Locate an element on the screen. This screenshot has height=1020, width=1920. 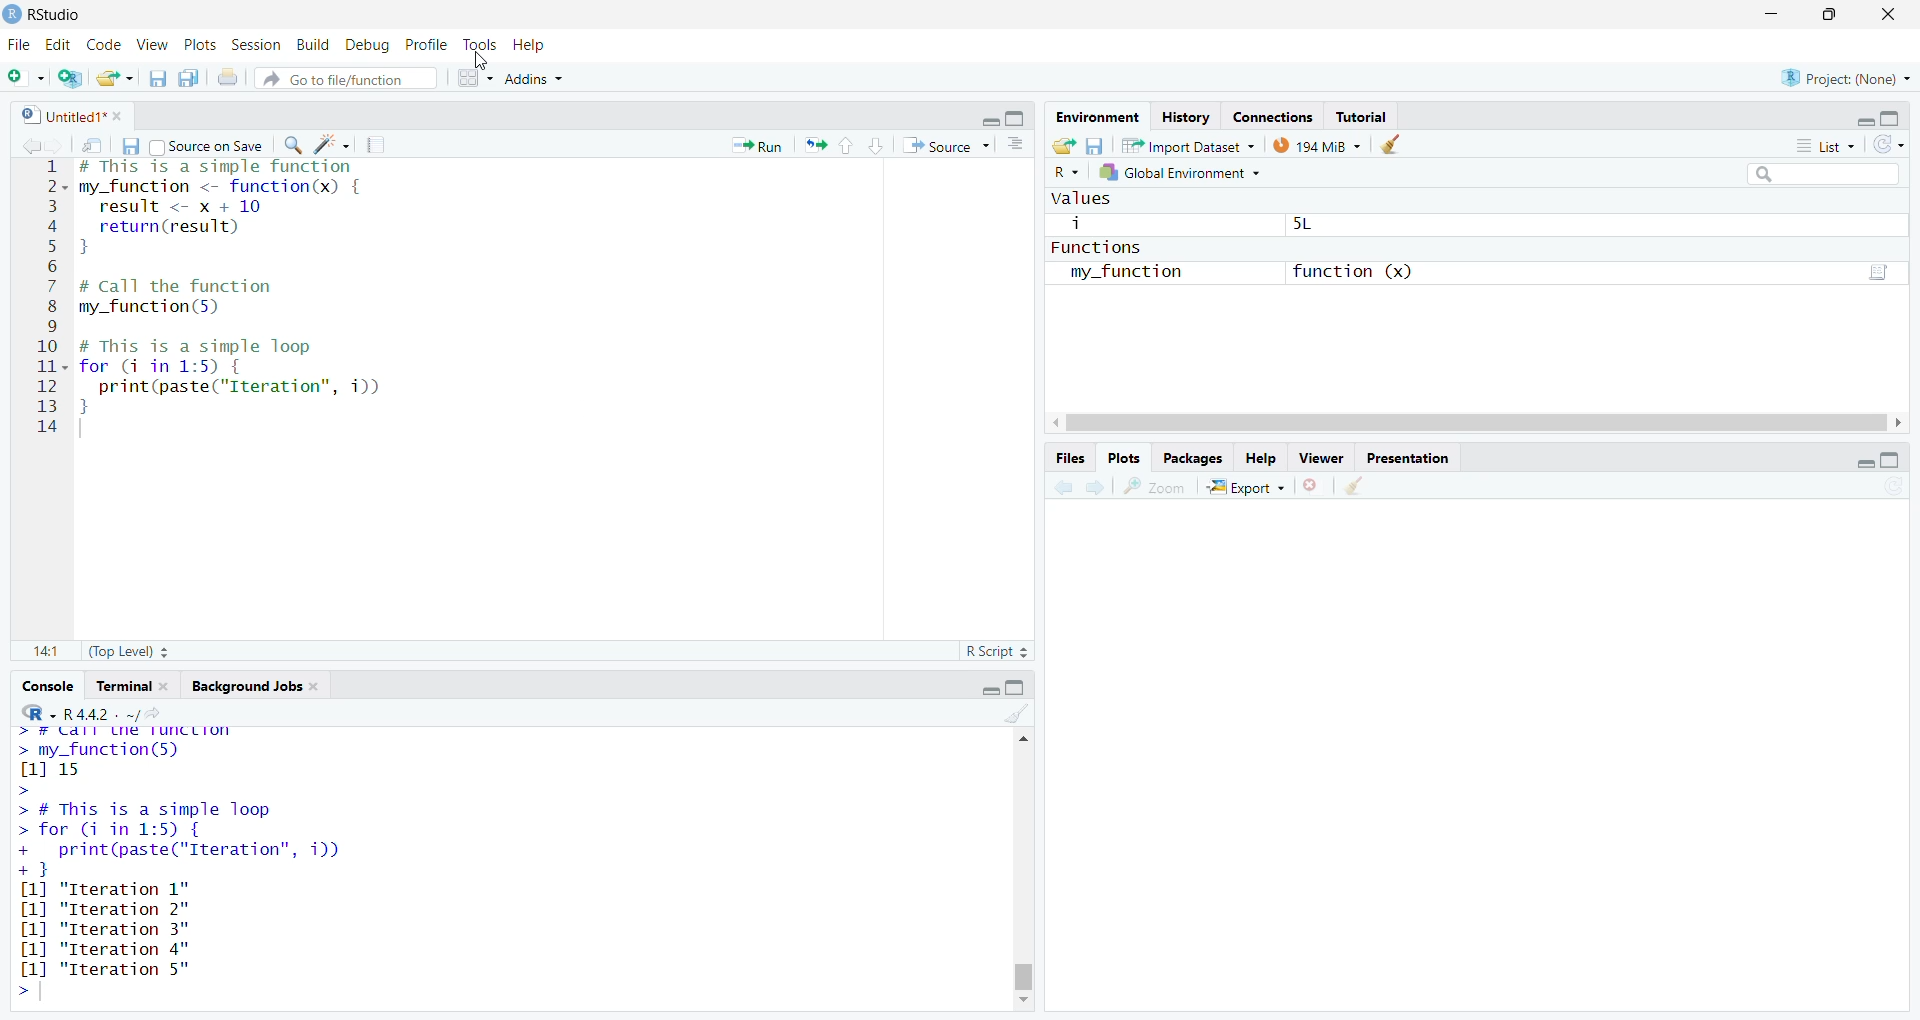
move right is located at coordinates (1906, 423).